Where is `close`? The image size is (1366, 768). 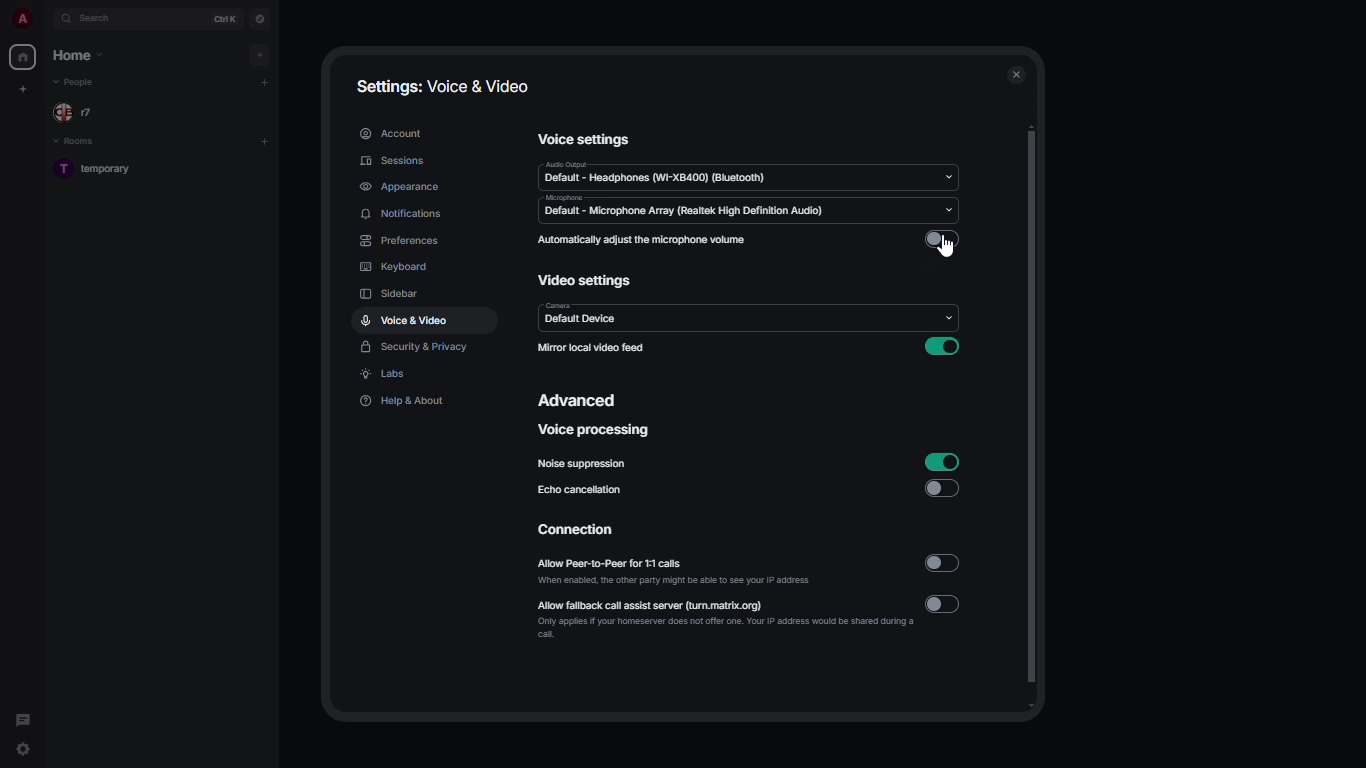 close is located at coordinates (1003, 76).